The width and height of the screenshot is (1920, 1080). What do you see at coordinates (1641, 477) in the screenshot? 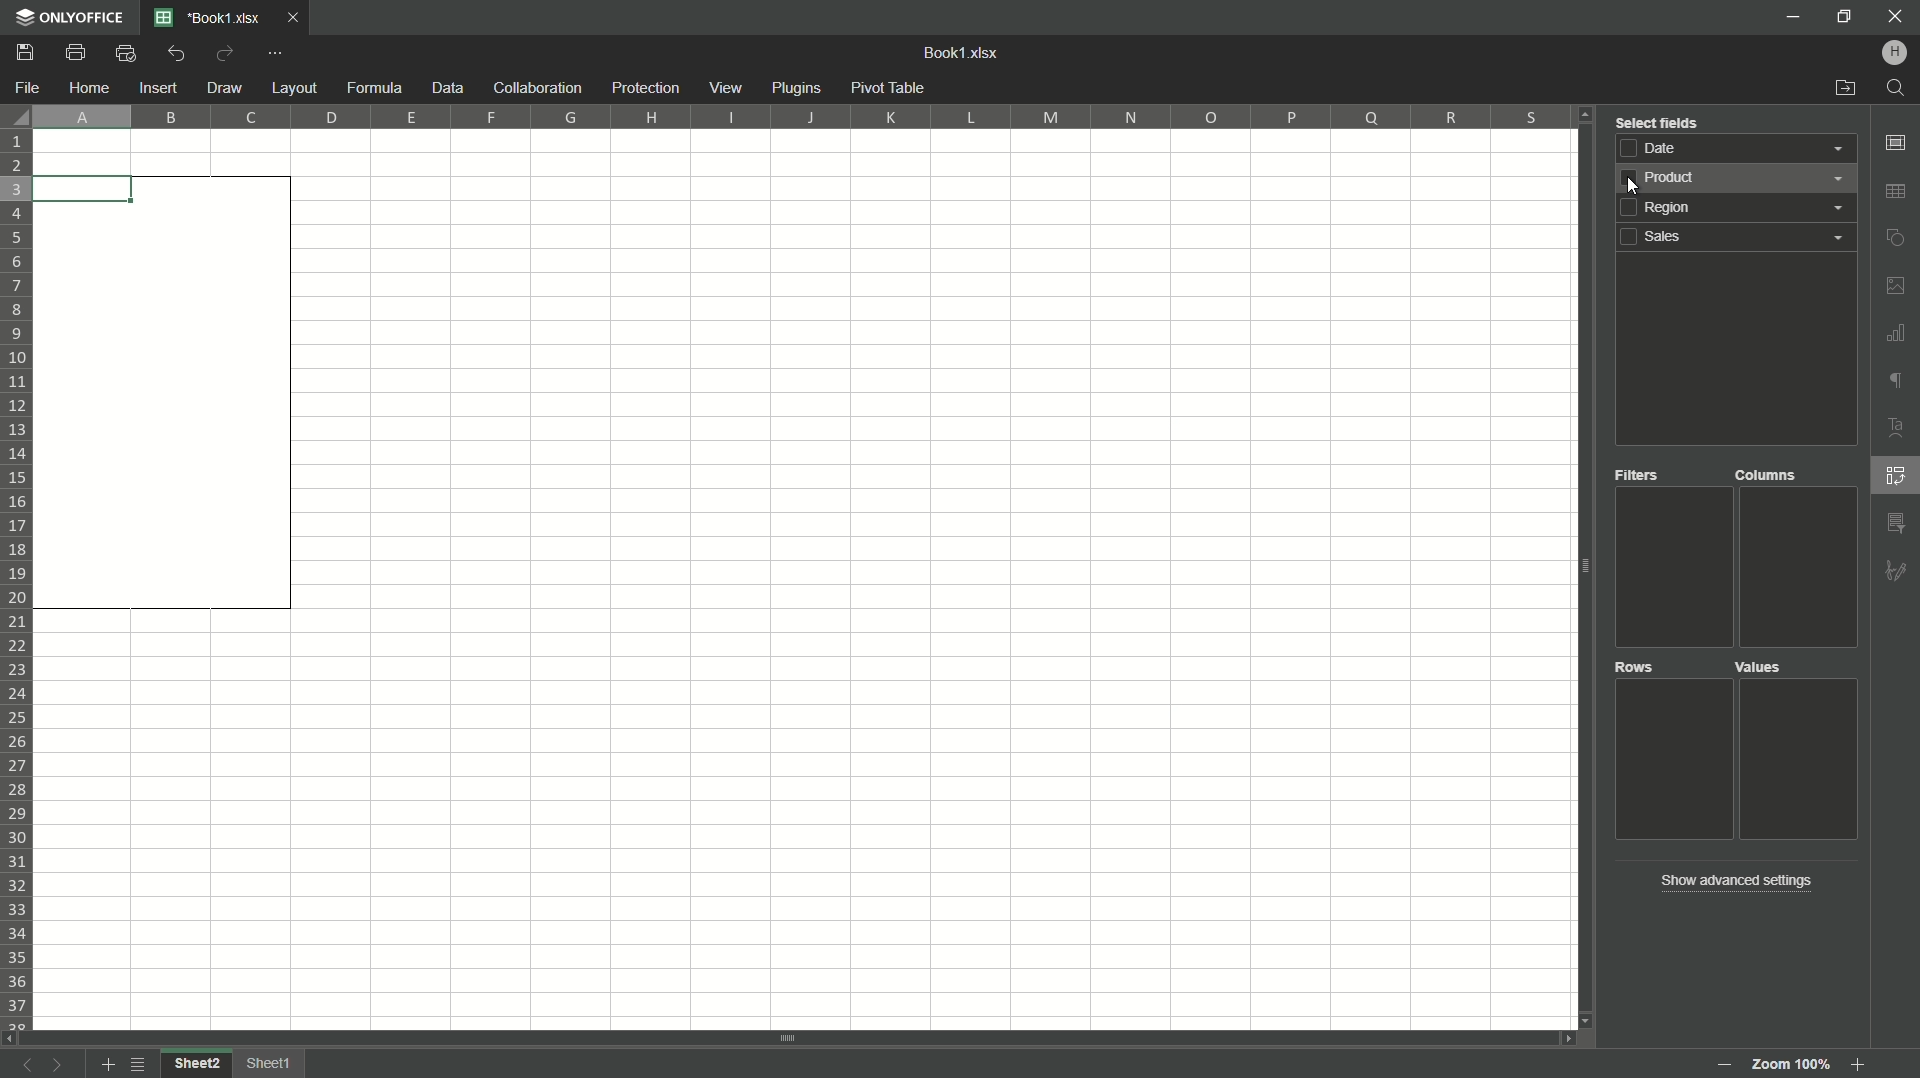
I see `filters` at bounding box center [1641, 477].